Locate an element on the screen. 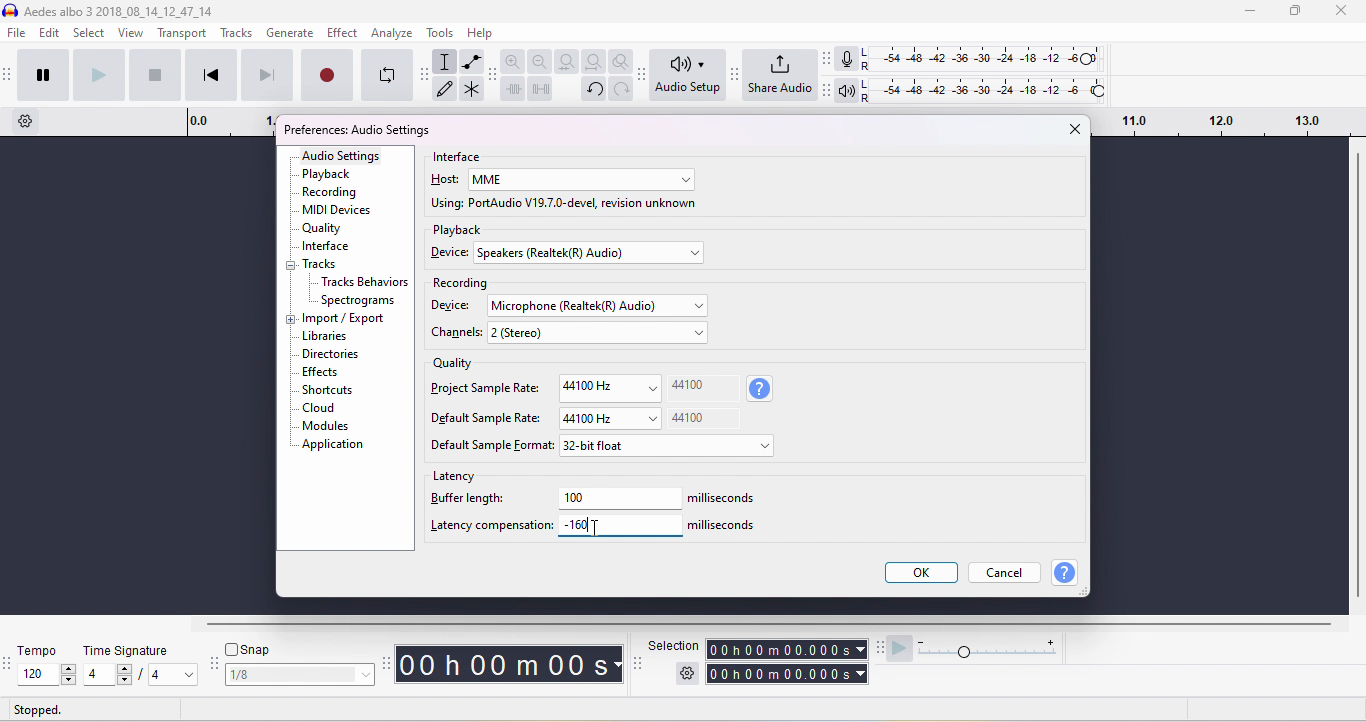  select host is located at coordinates (581, 180).